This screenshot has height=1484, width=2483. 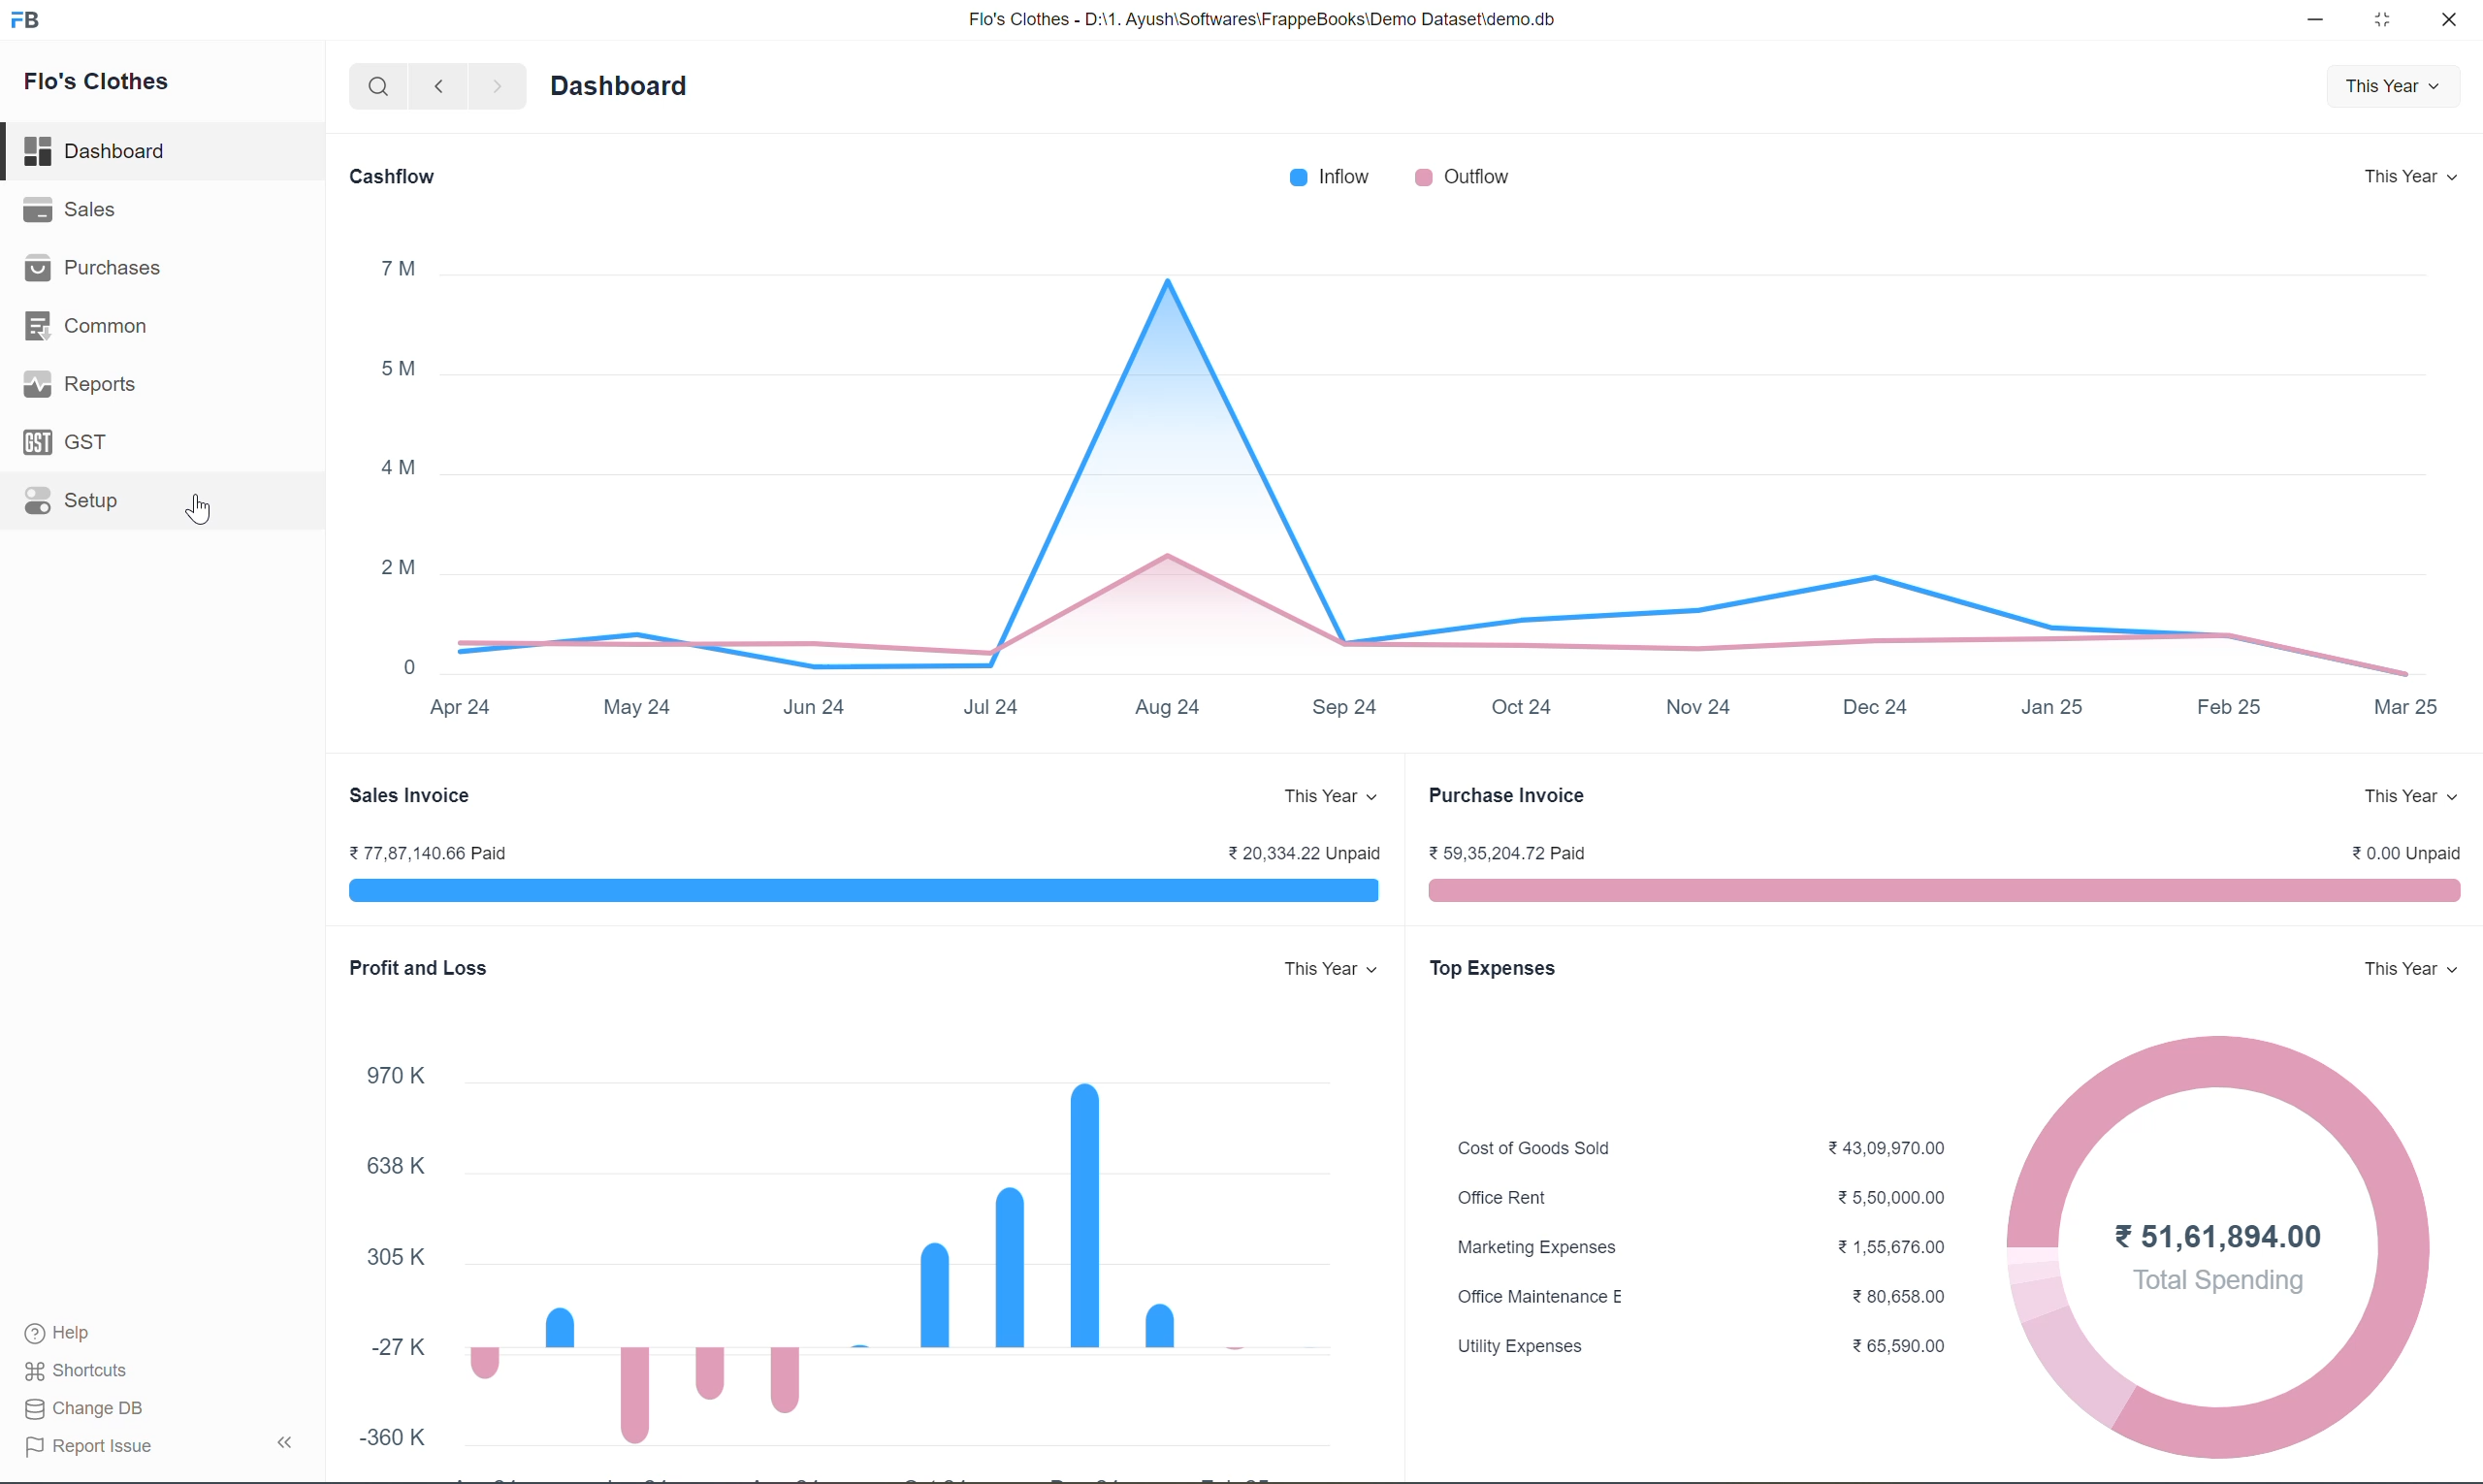 I want to click on Jan 25, so click(x=2055, y=708).